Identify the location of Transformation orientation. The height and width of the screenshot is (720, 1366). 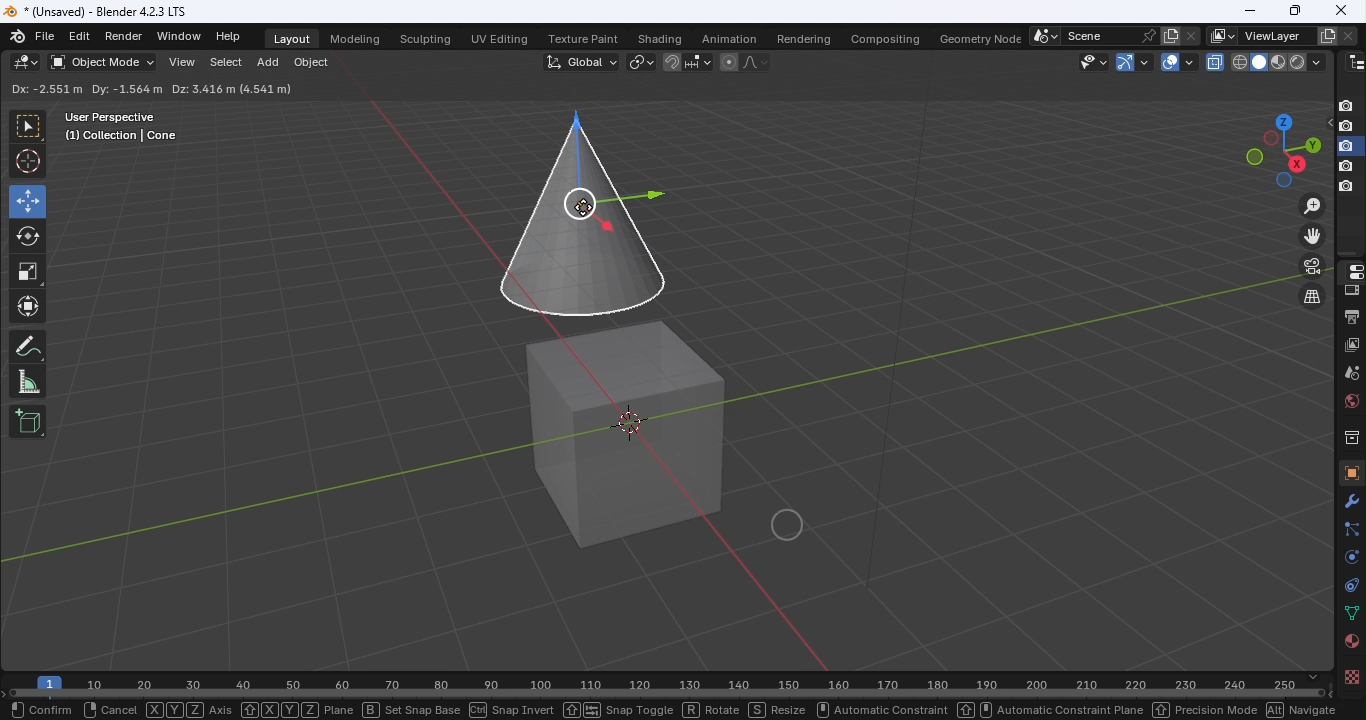
(584, 60).